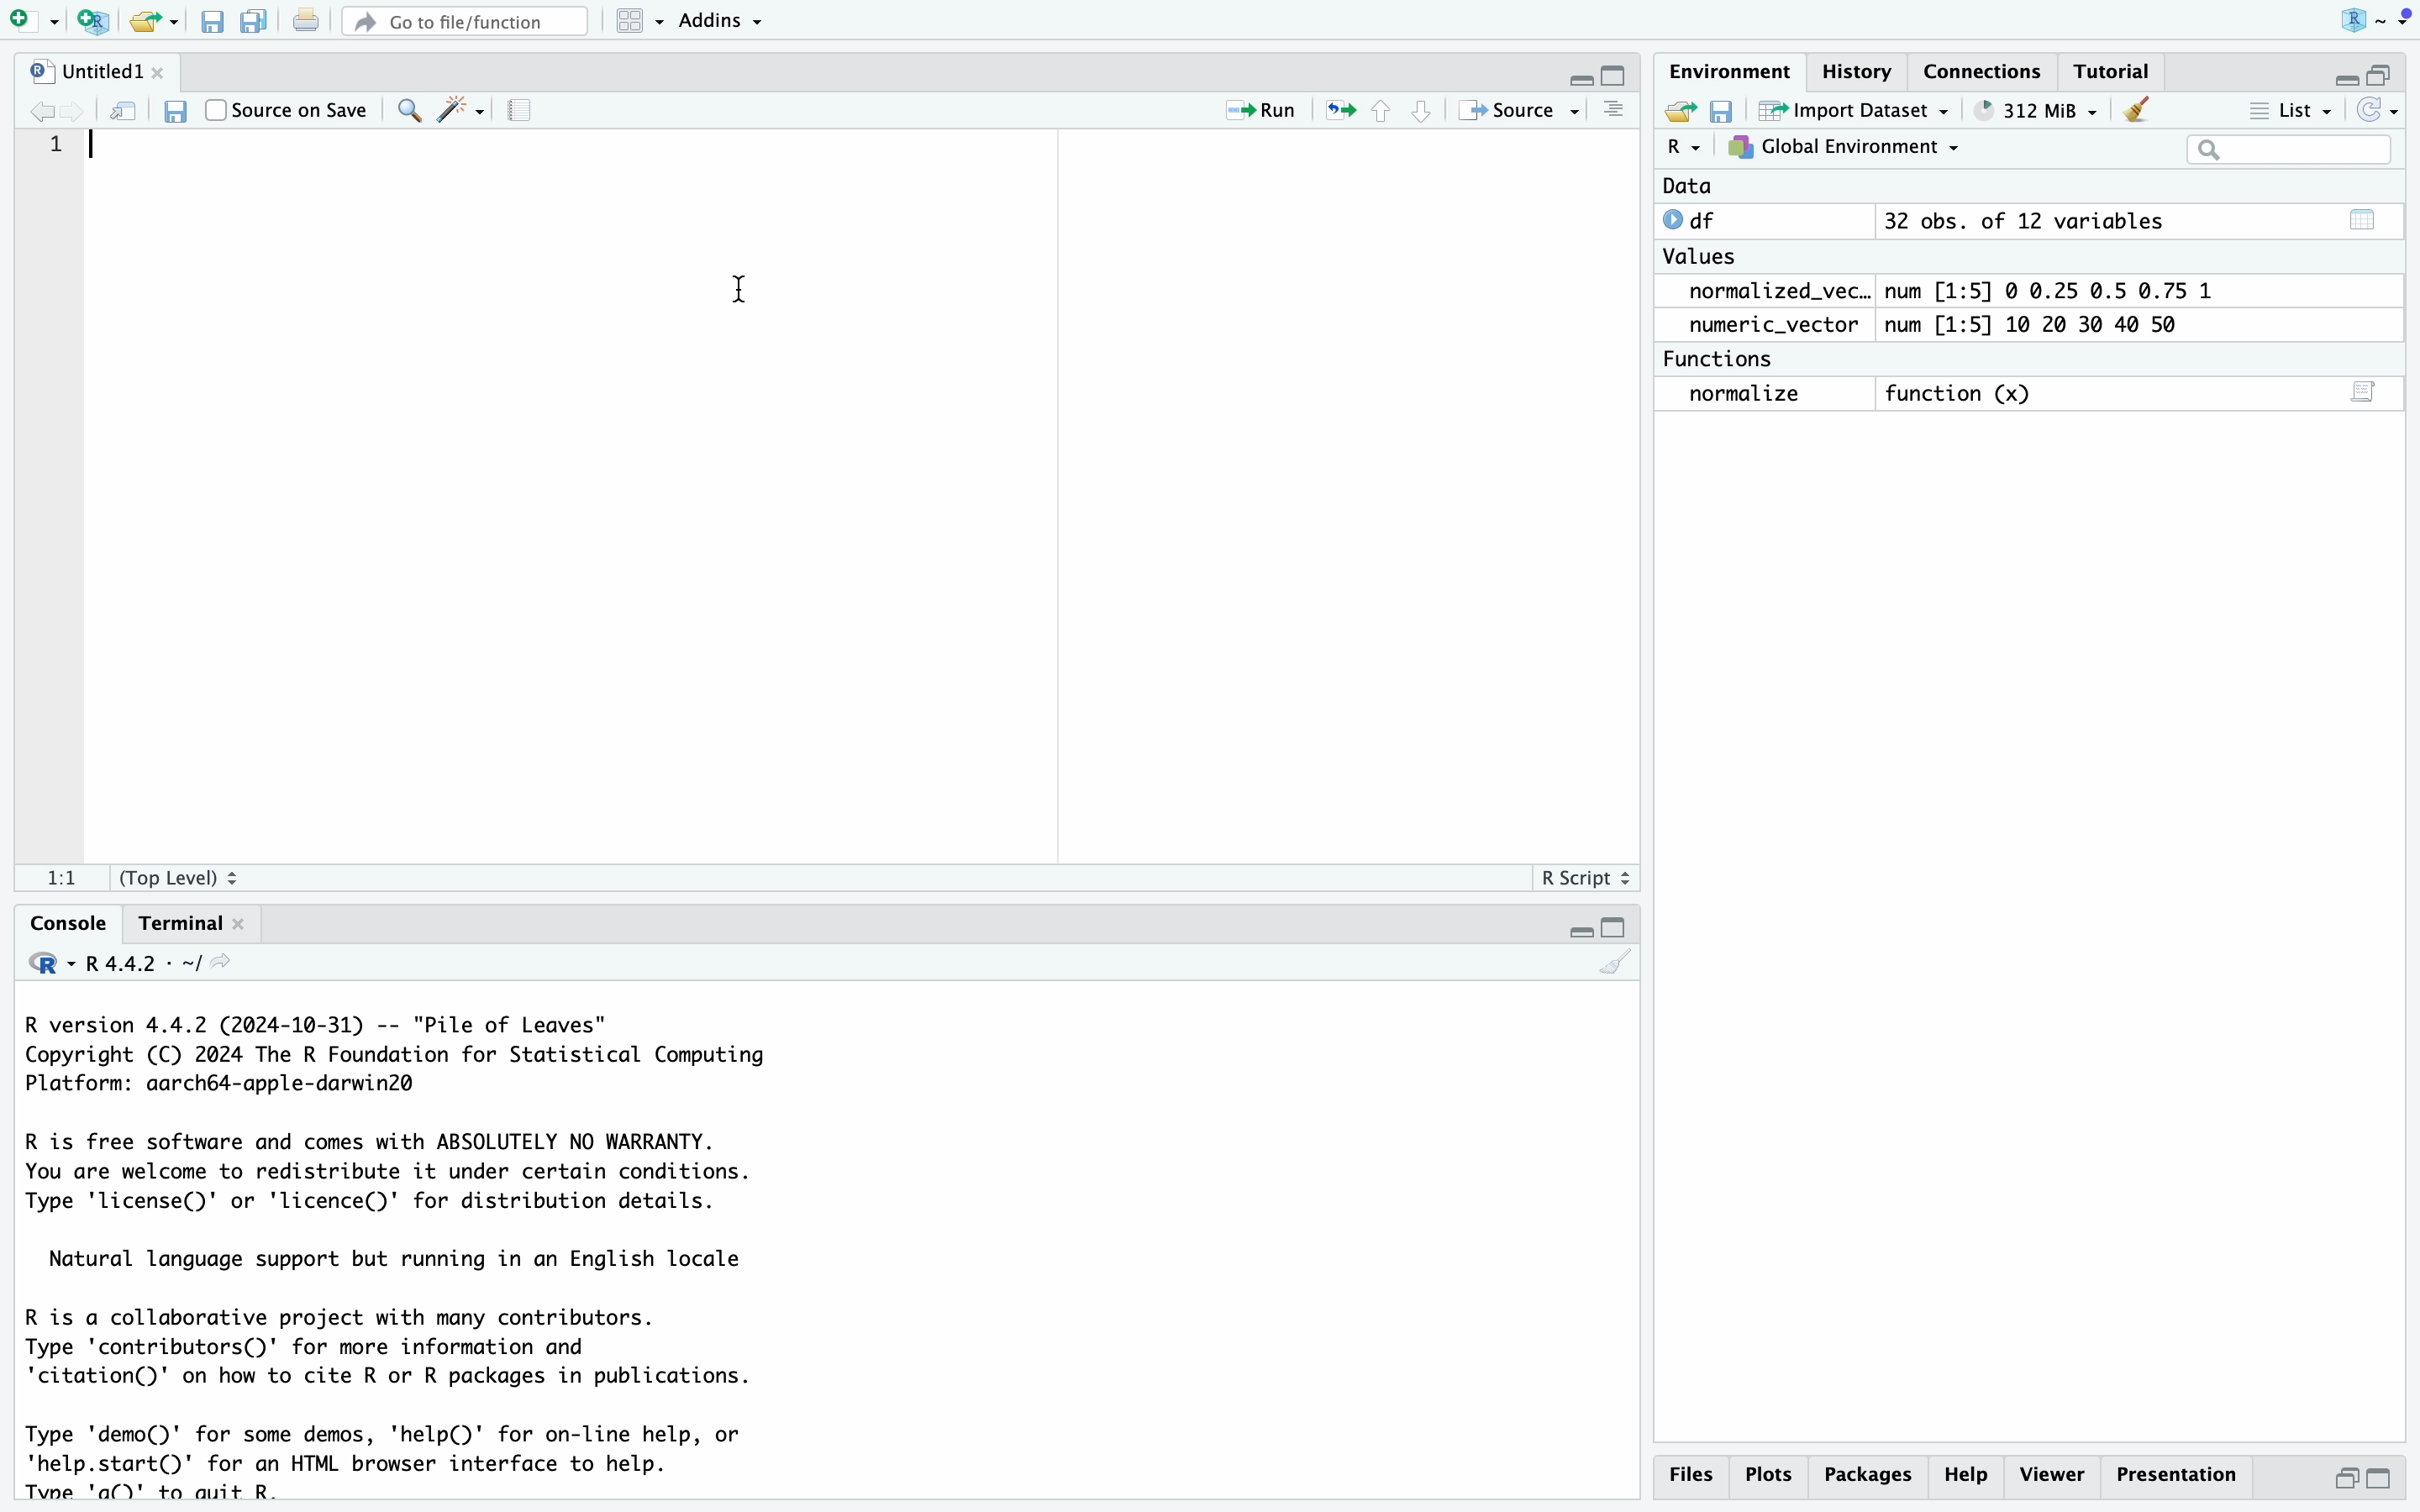 This screenshot has height=1512, width=2420. What do you see at coordinates (59, 105) in the screenshot?
I see `foeward/backward sorce location` at bounding box center [59, 105].